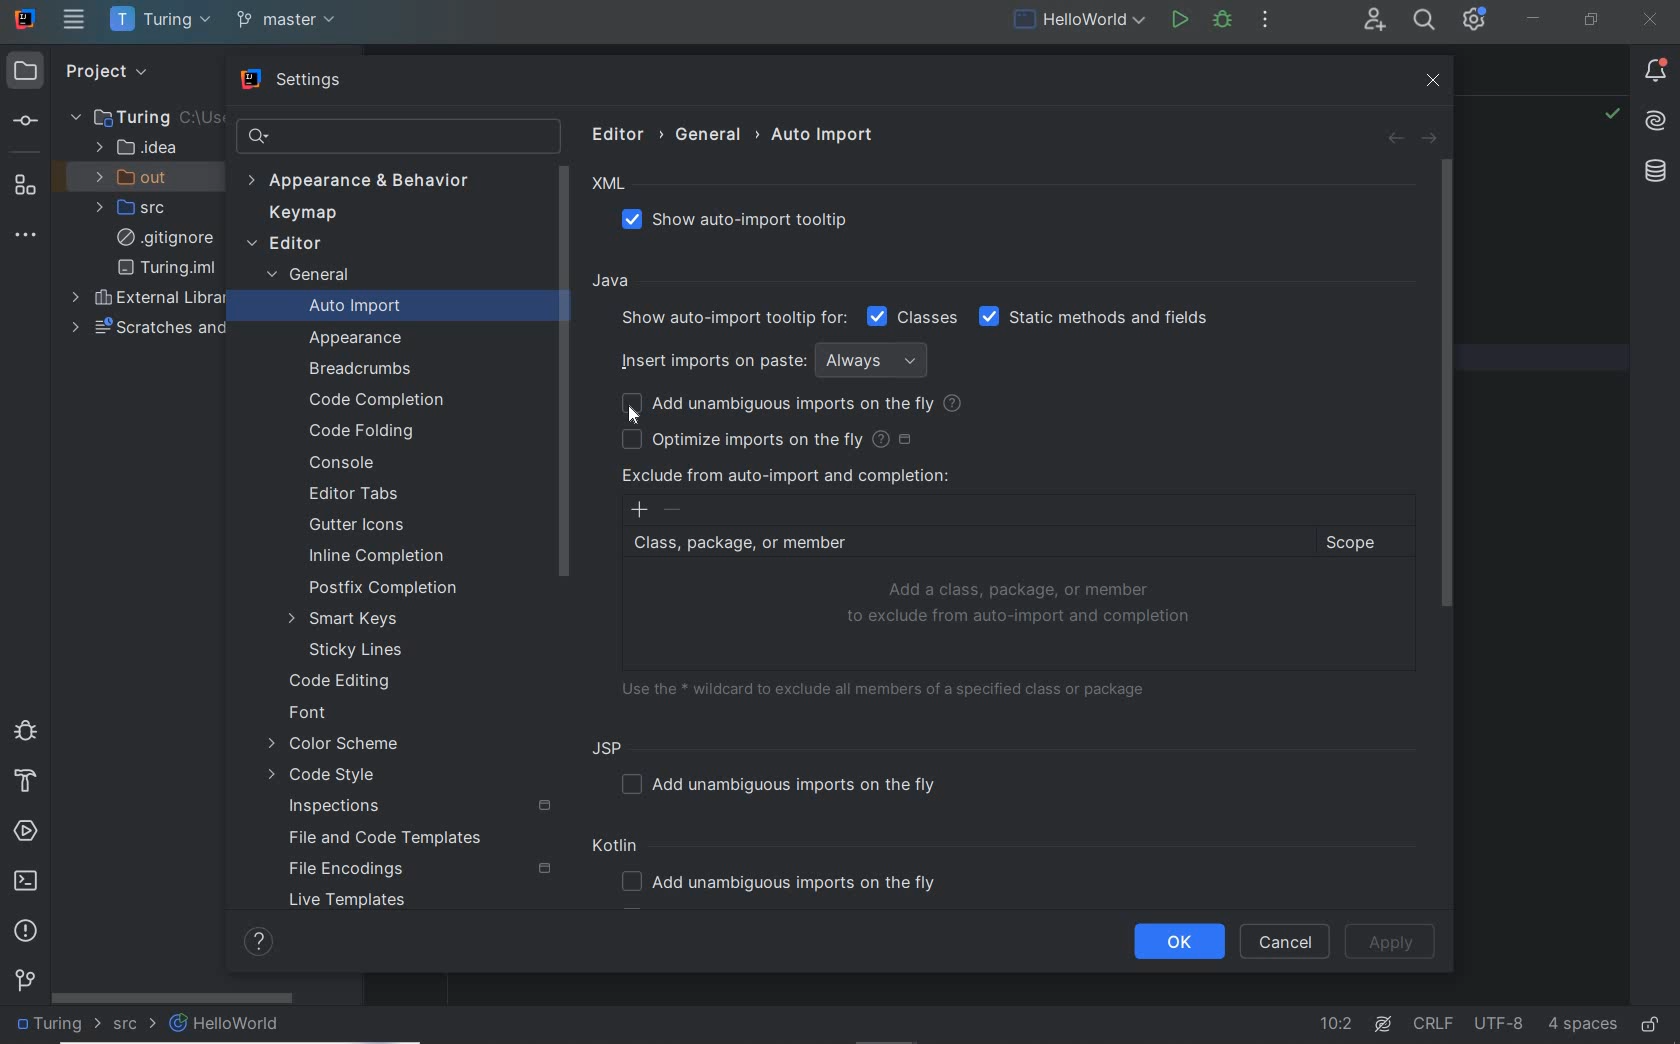 Image resolution: width=1680 pixels, height=1044 pixels. What do you see at coordinates (1177, 18) in the screenshot?
I see `RUN` at bounding box center [1177, 18].